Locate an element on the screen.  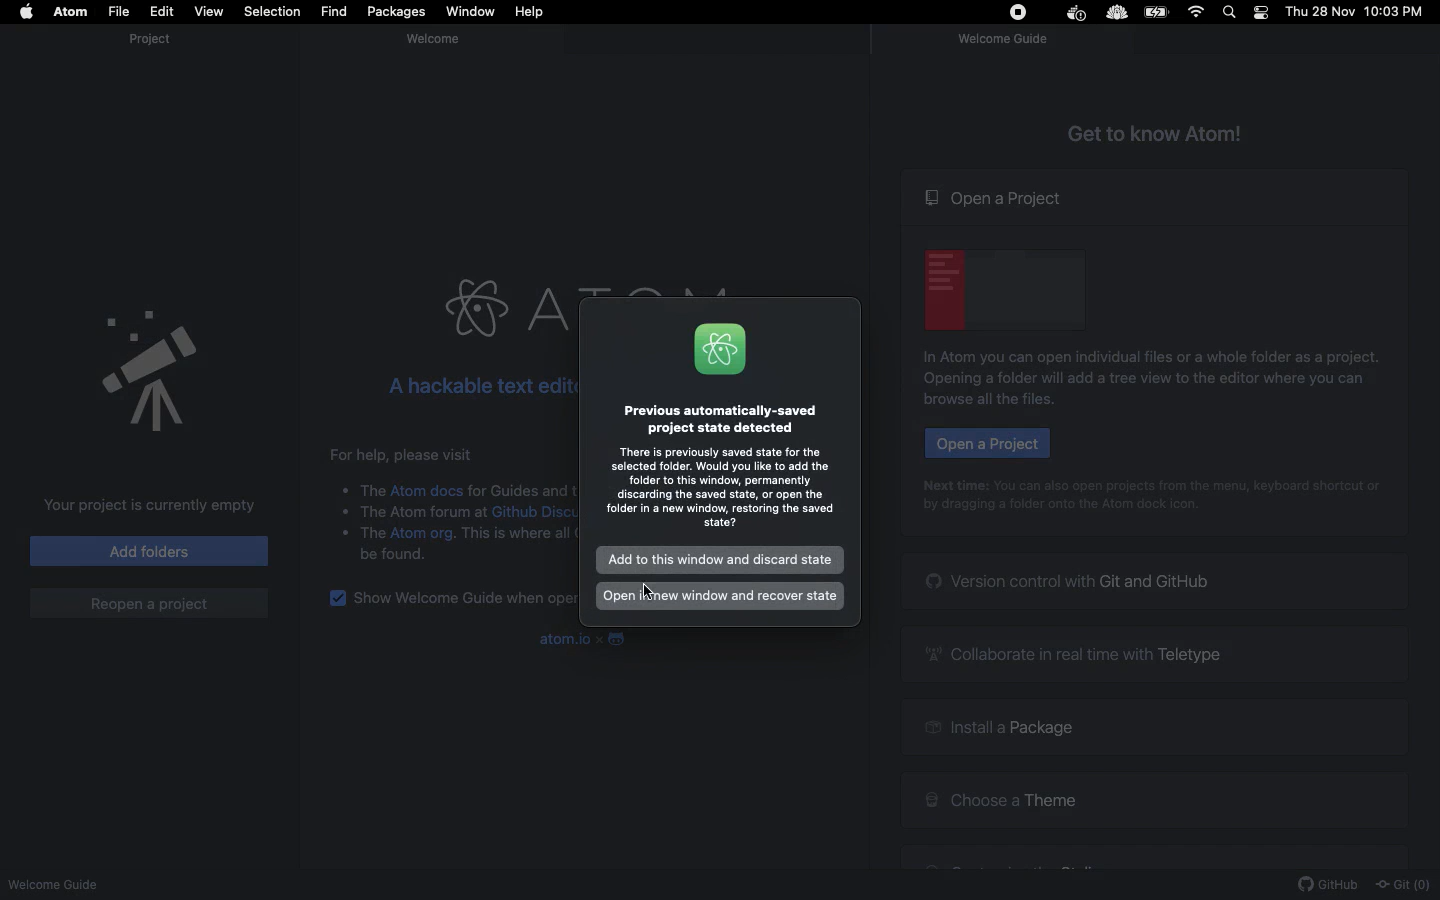
Descriptive text is located at coordinates (409, 453).